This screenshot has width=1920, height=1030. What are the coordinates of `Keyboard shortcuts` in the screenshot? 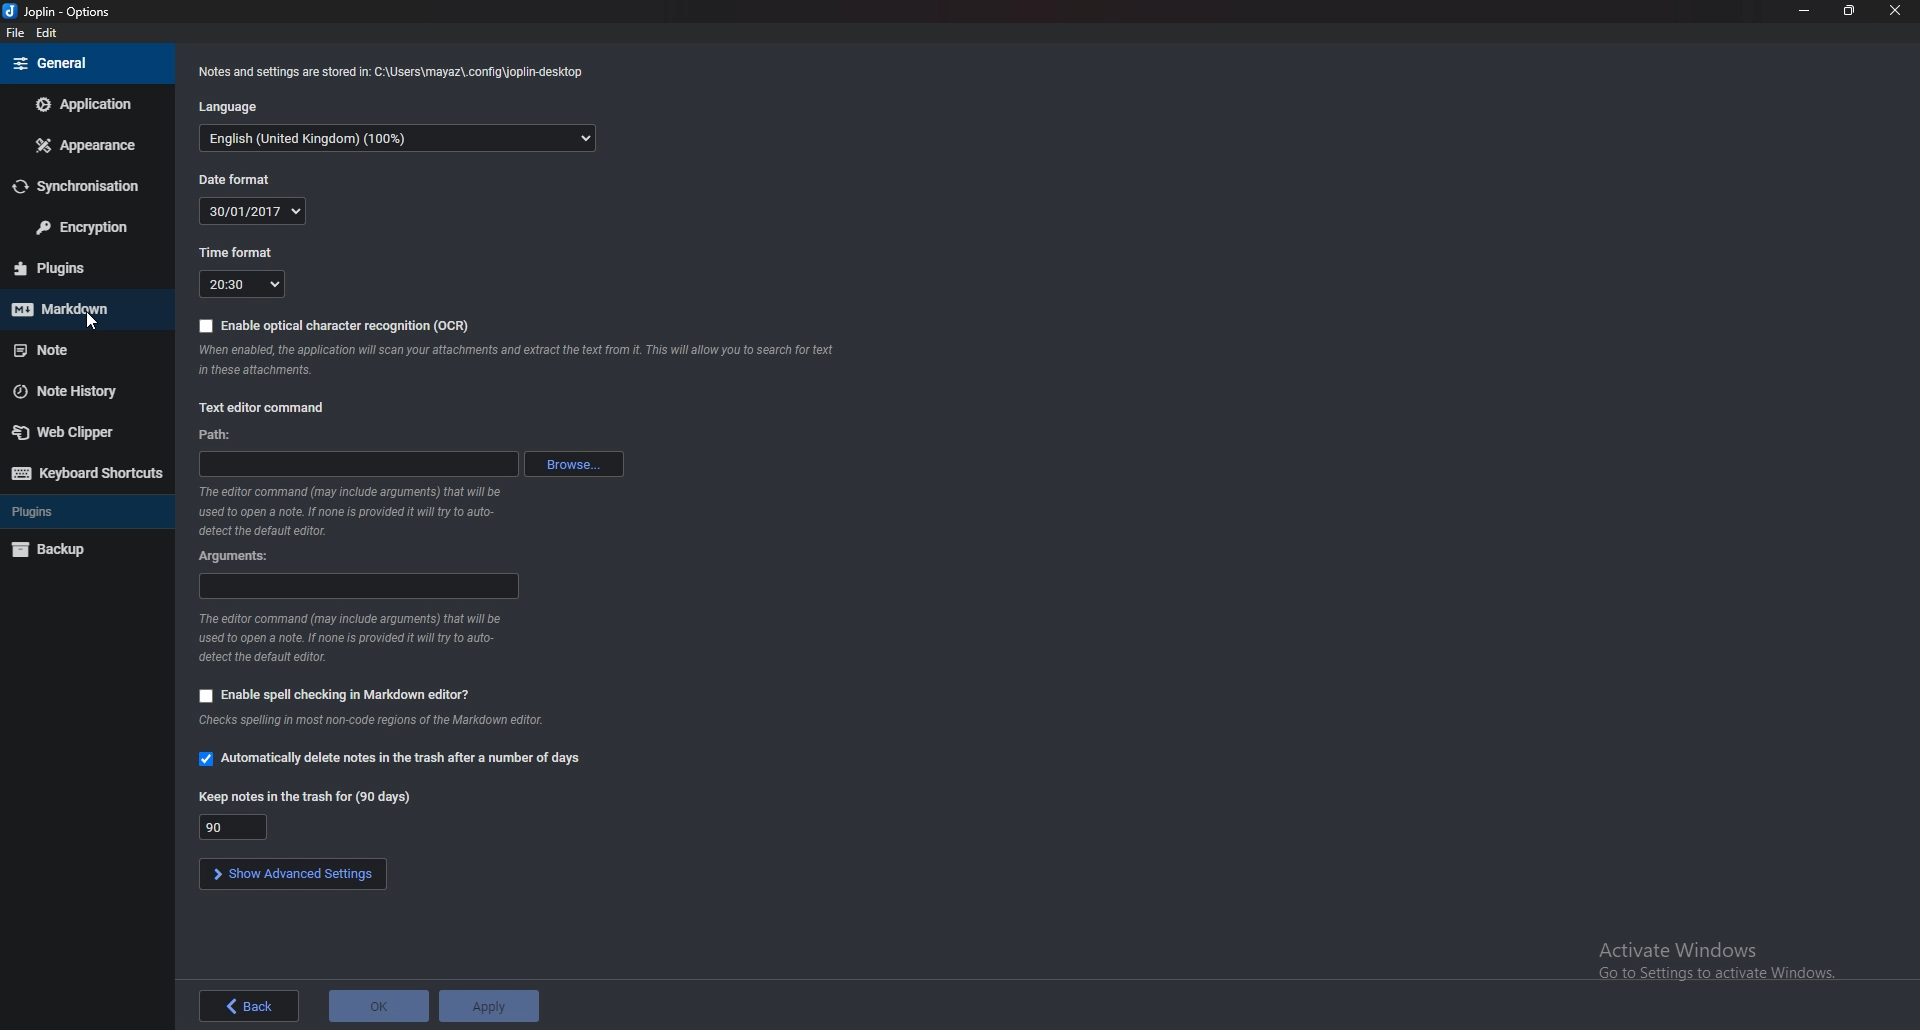 It's located at (82, 474).